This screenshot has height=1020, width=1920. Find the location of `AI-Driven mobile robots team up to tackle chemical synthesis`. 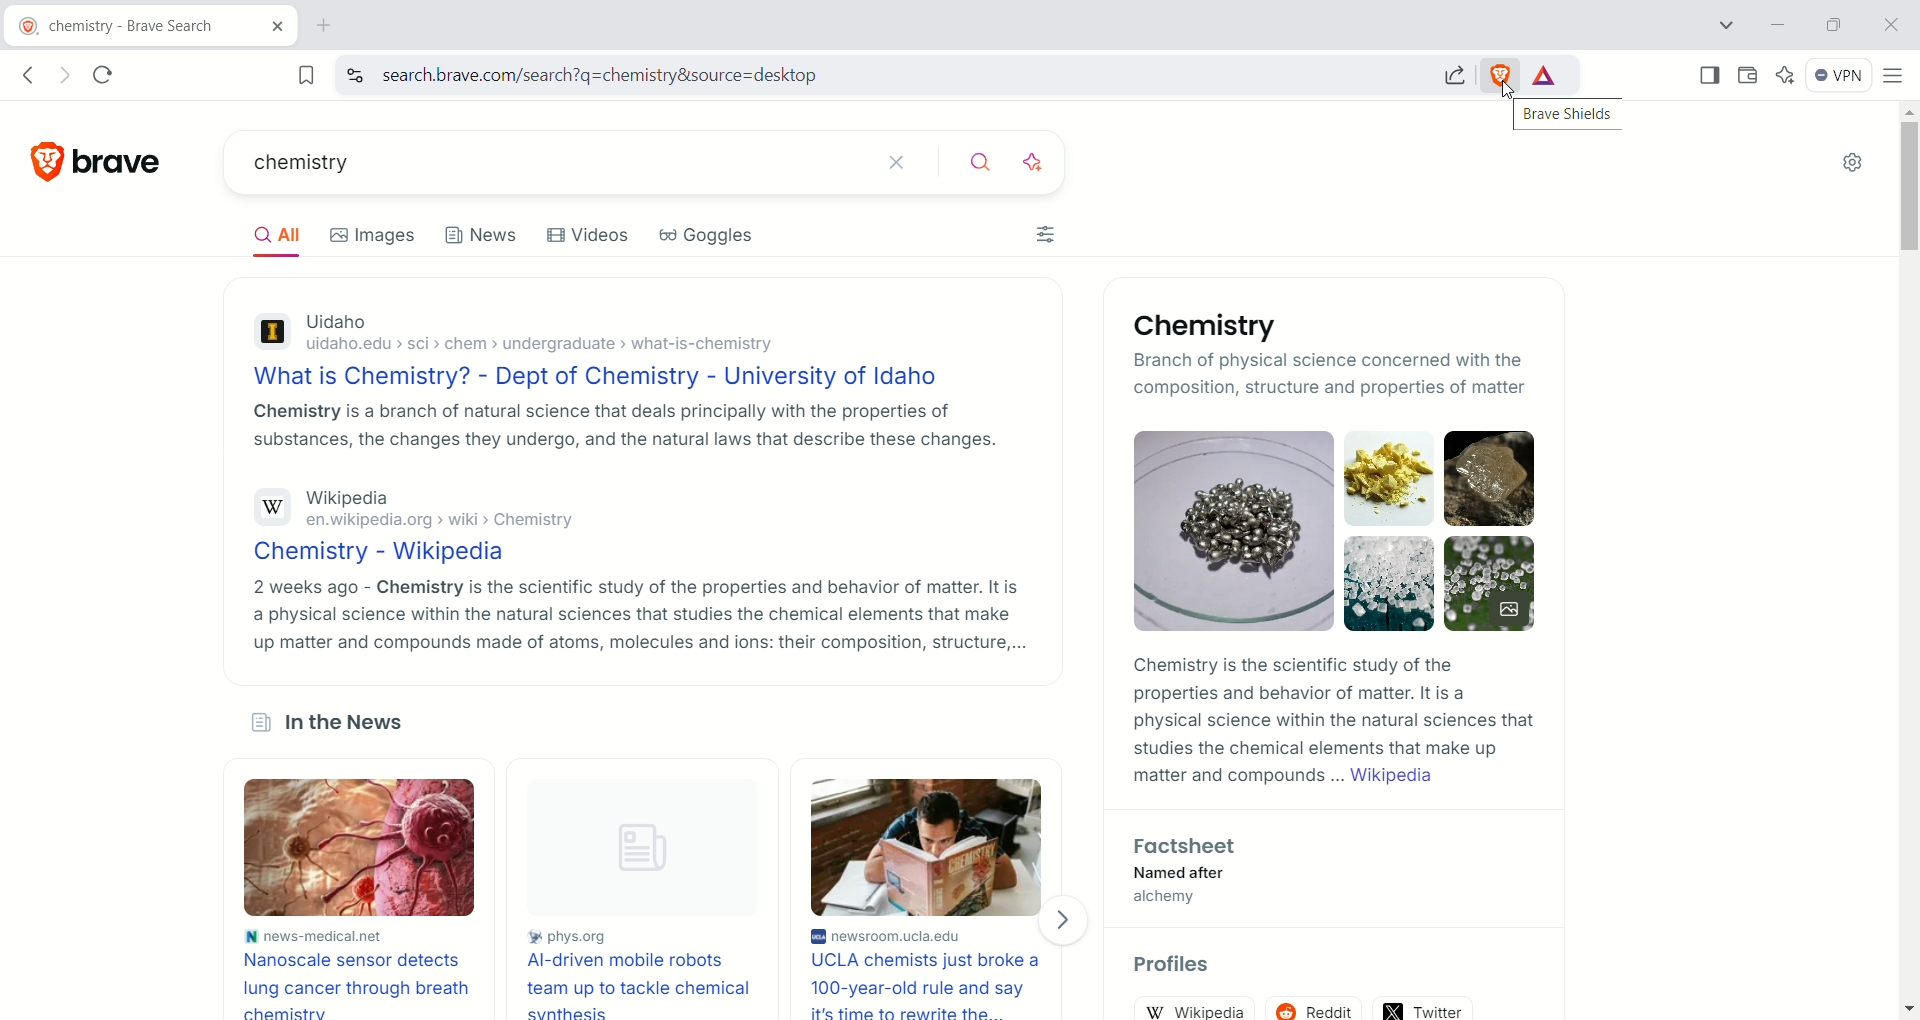

AI-Driven mobile robots team up to tackle chemical synthesis is located at coordinates (637, 985).